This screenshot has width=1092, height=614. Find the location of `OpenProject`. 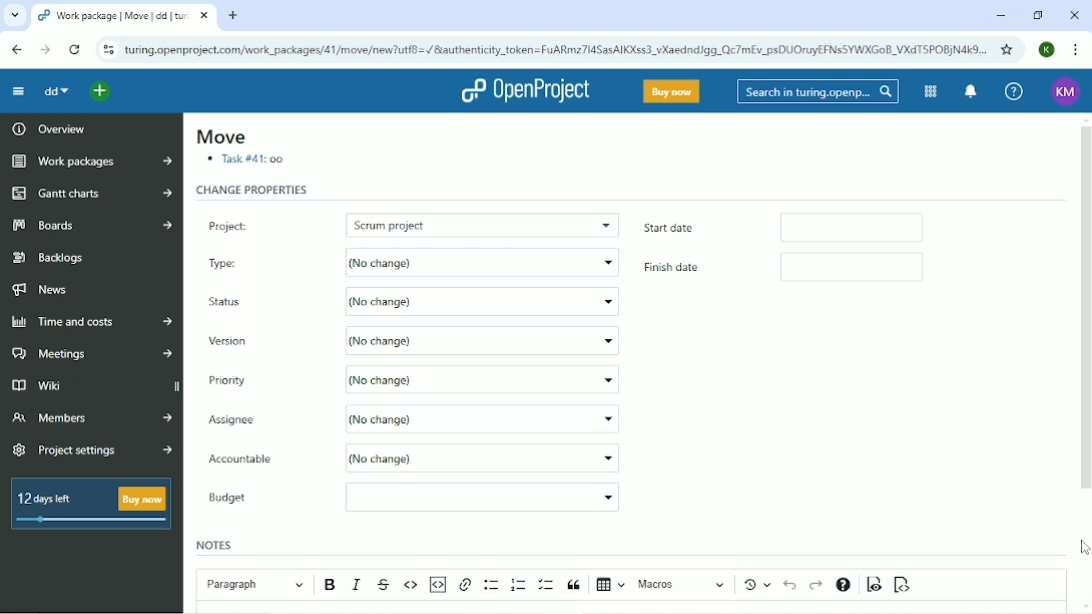

OpenProject is located at coordinates (528, 91).